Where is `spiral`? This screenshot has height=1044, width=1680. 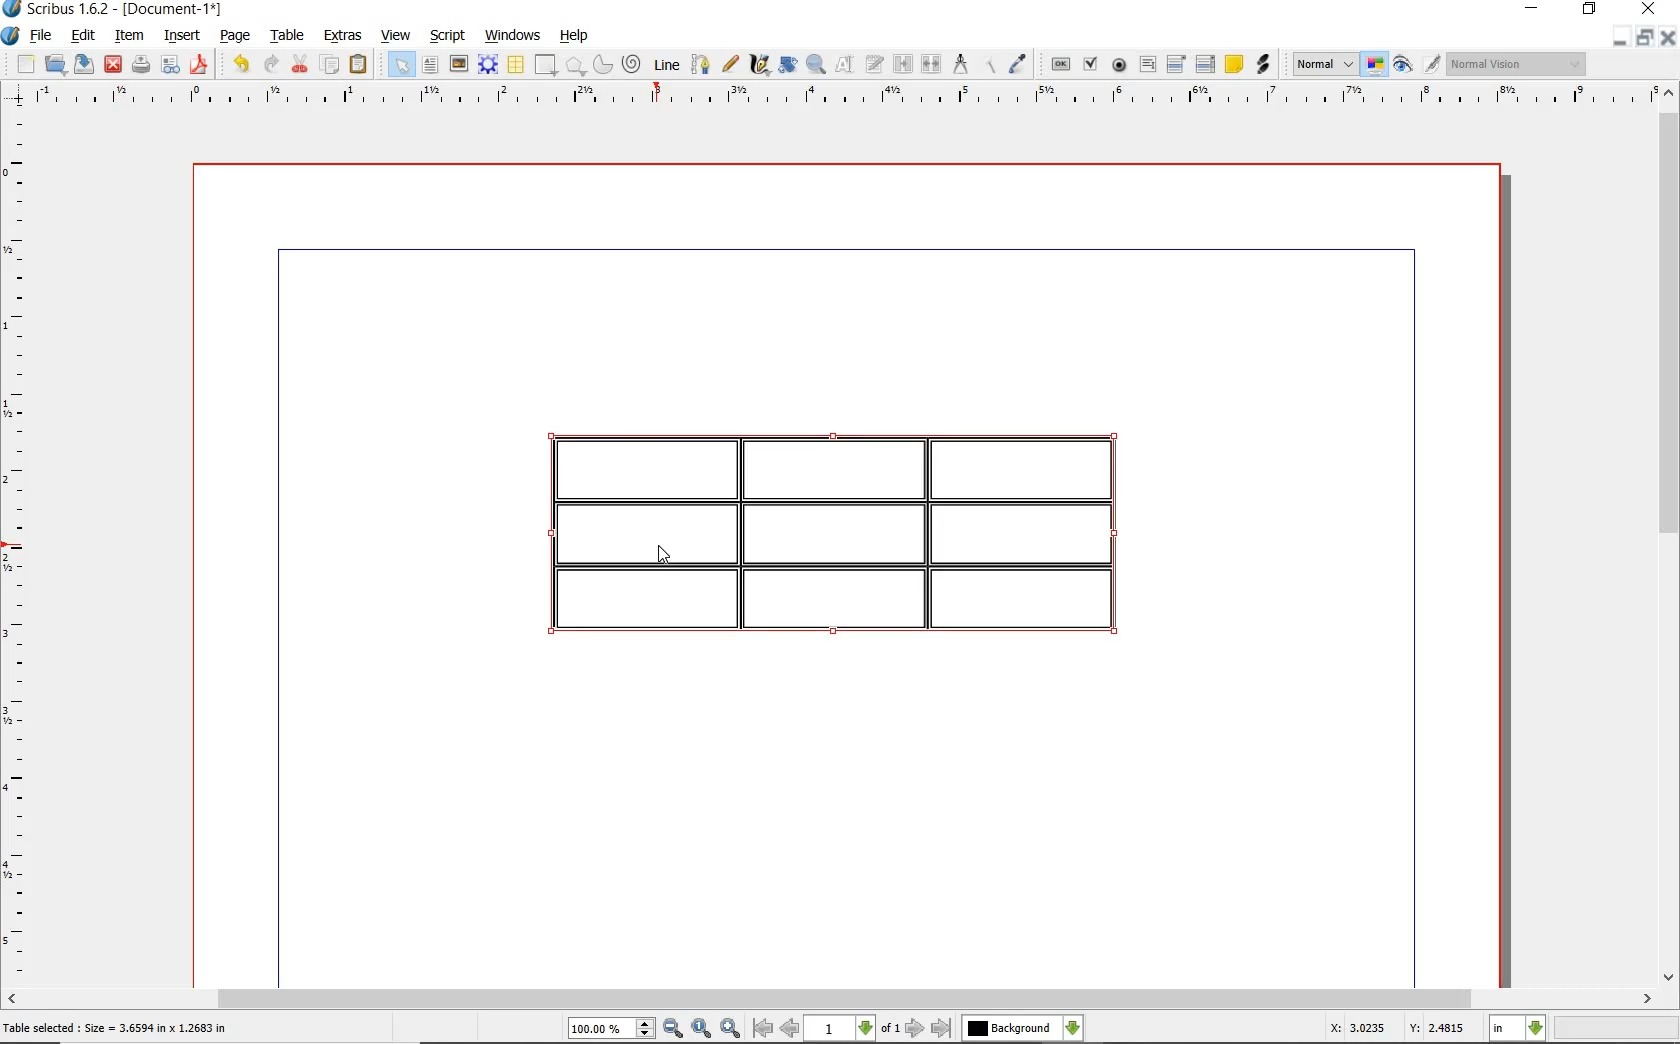 spiral is located at coordinates (633, 65).